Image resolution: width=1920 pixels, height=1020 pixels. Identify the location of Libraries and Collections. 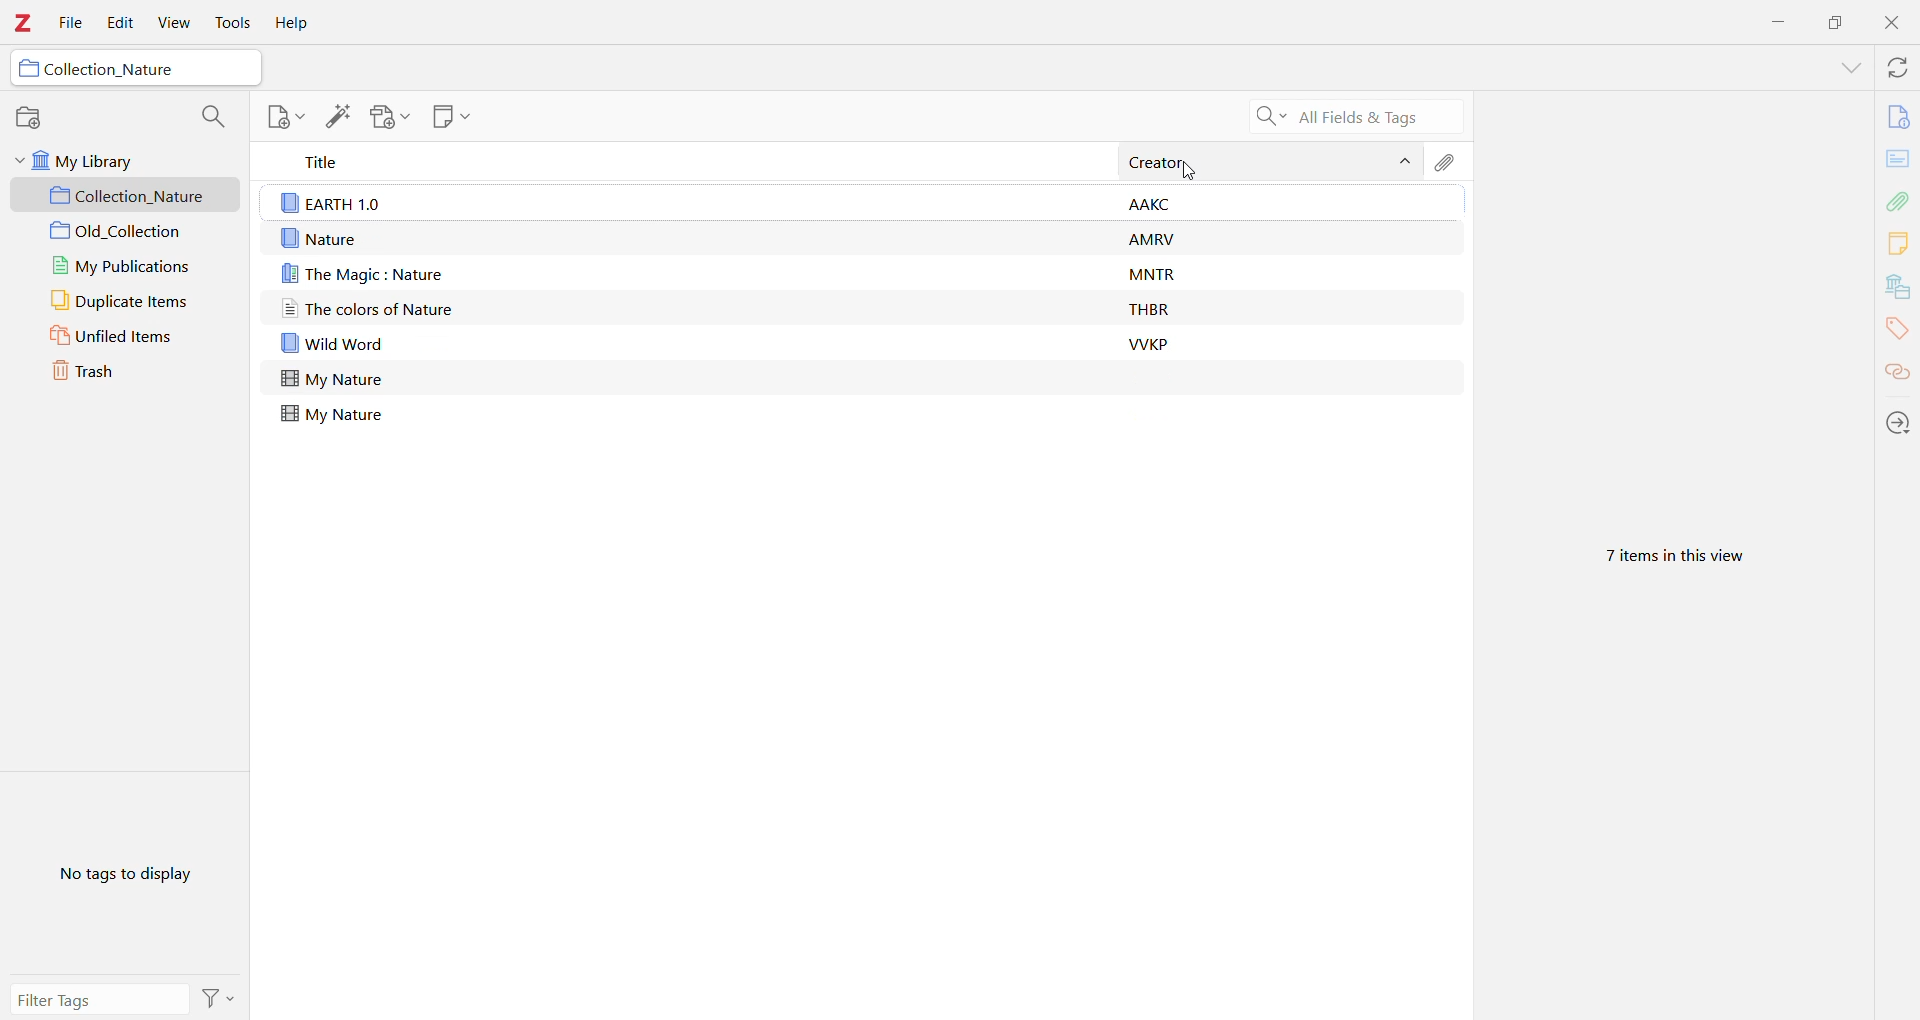
(1898, 286).